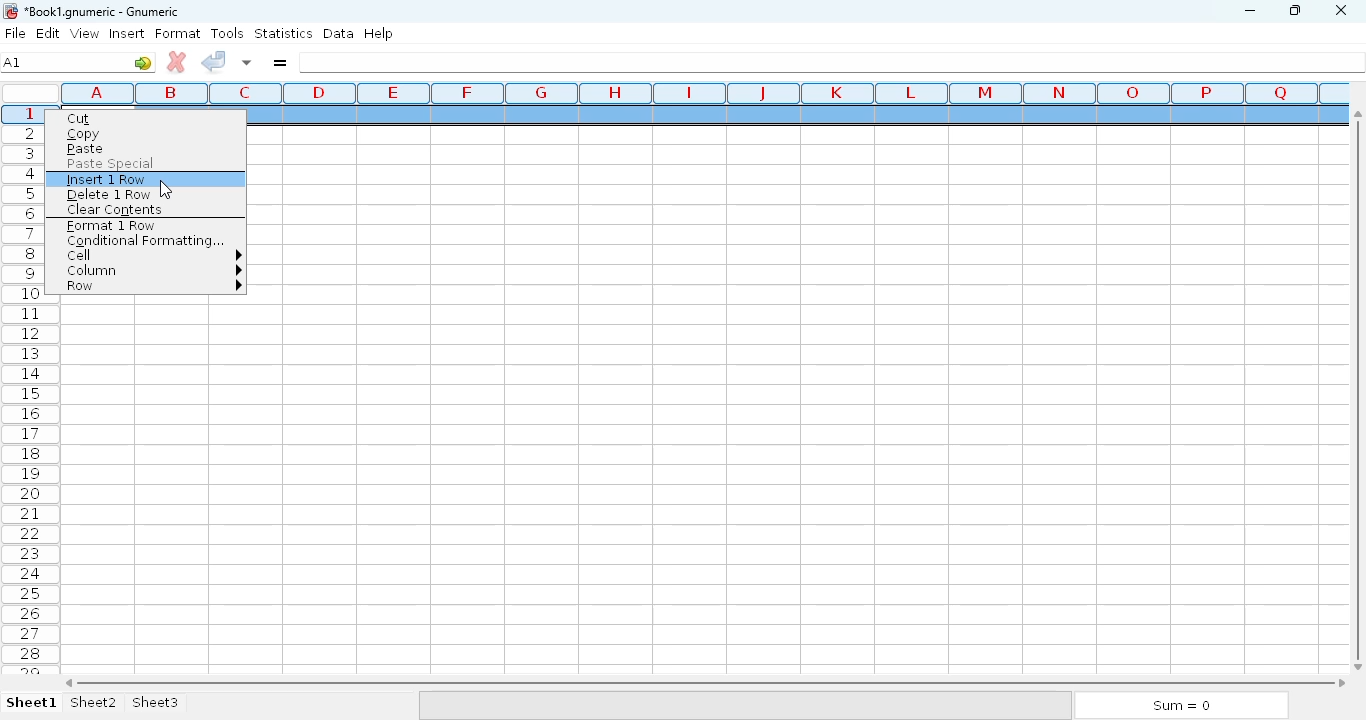 The image size is (1366, 720). I want to click on go to, so click(143, 62).